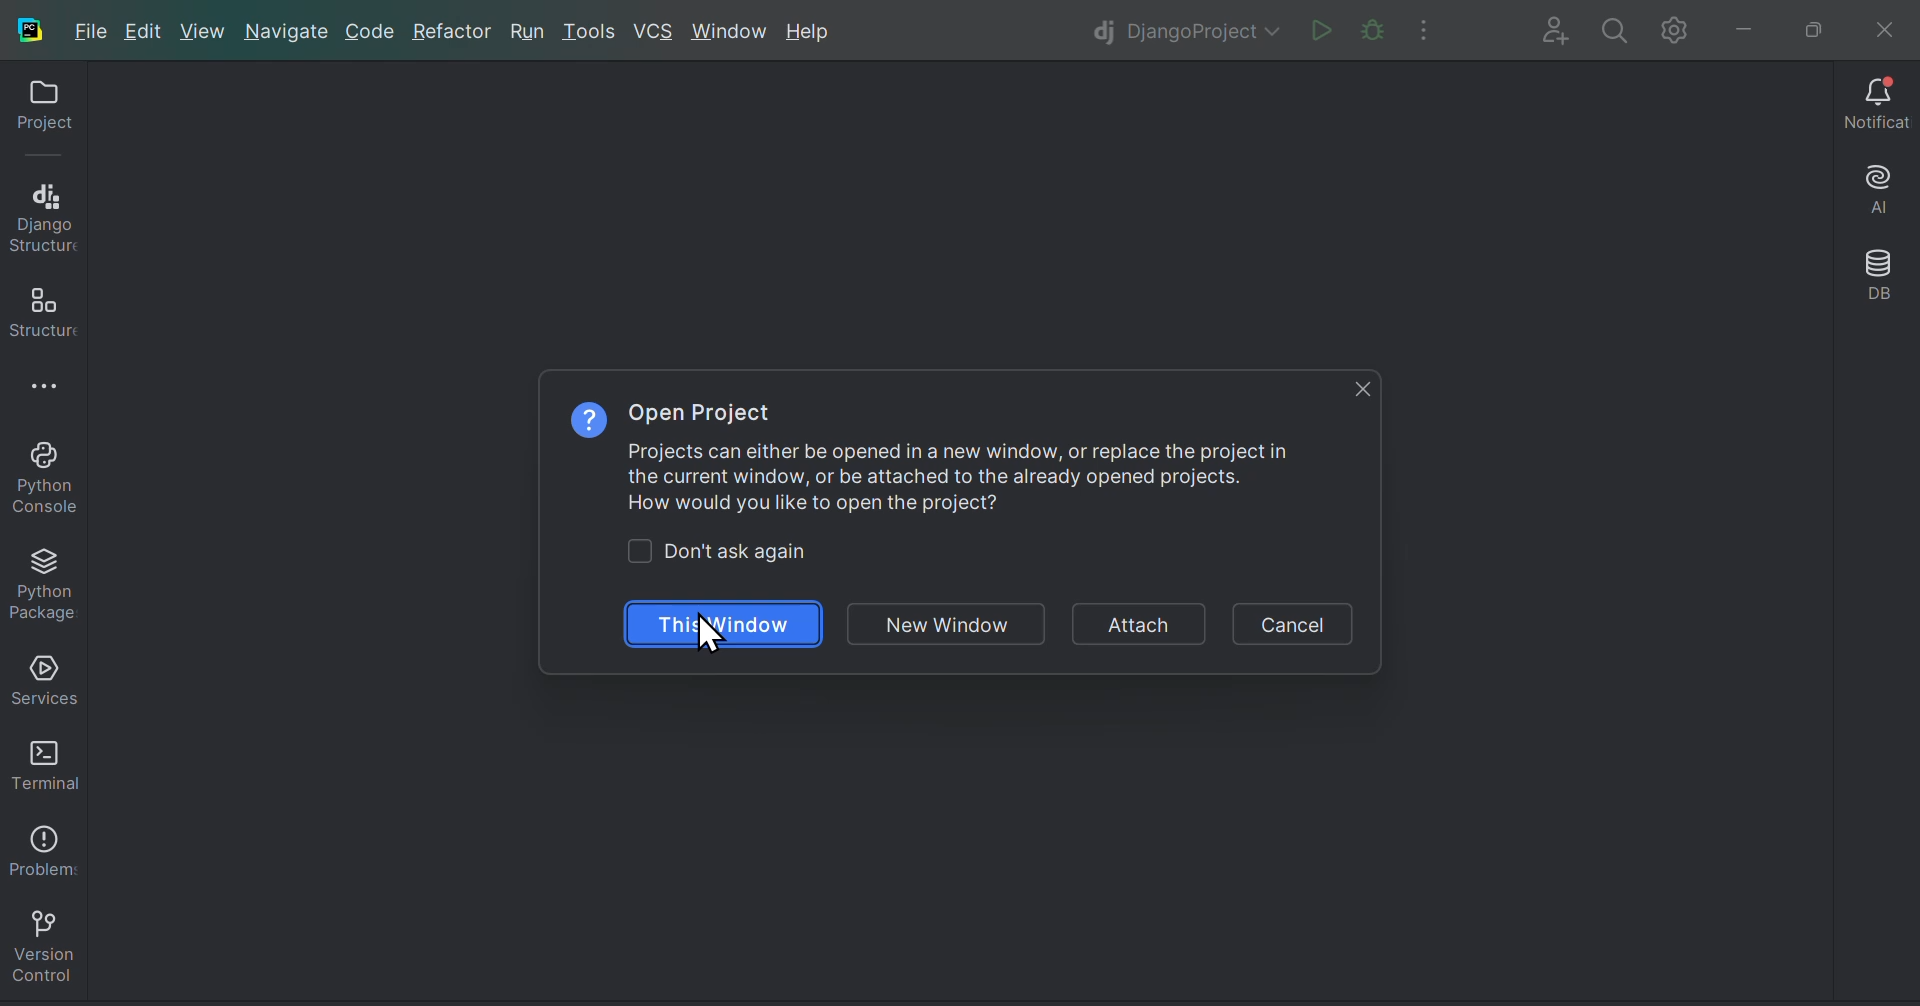  Describe the element at coordinates (735, 553) in the screenshot. I see `` at that location.